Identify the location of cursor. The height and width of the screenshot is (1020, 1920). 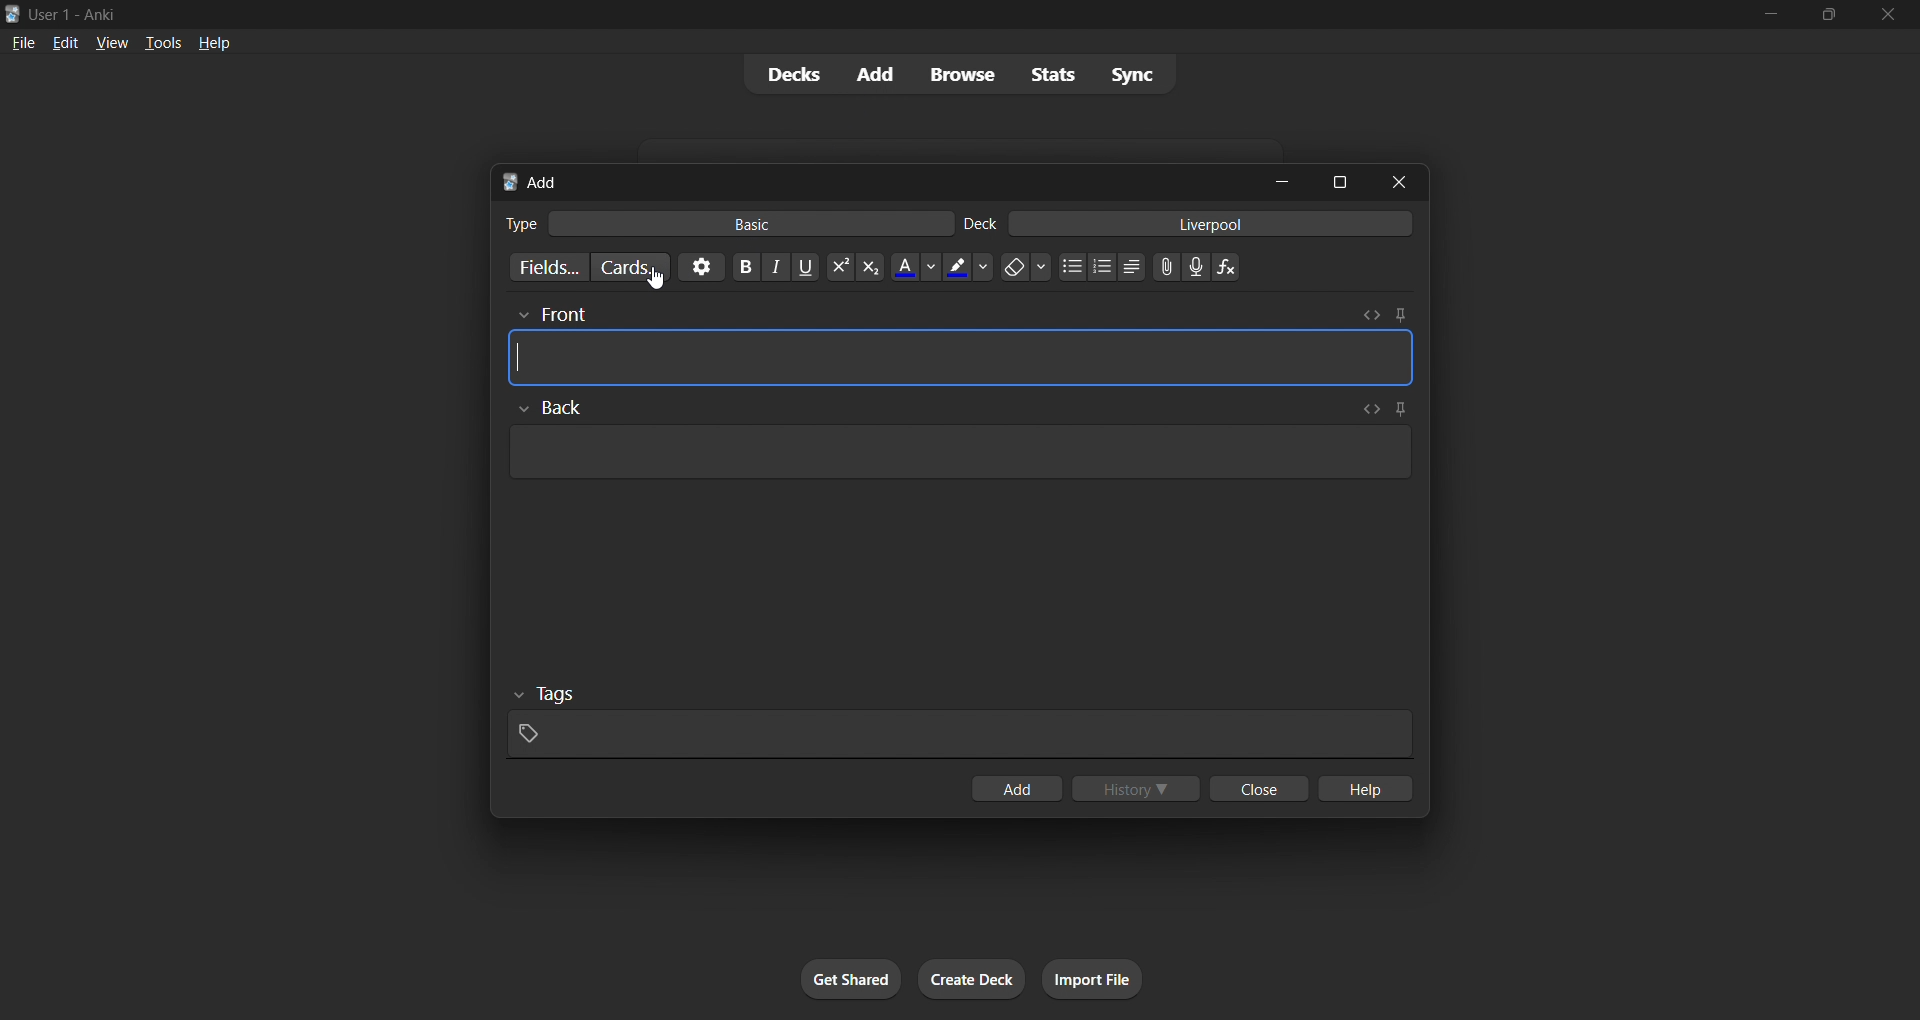
(653, 279).